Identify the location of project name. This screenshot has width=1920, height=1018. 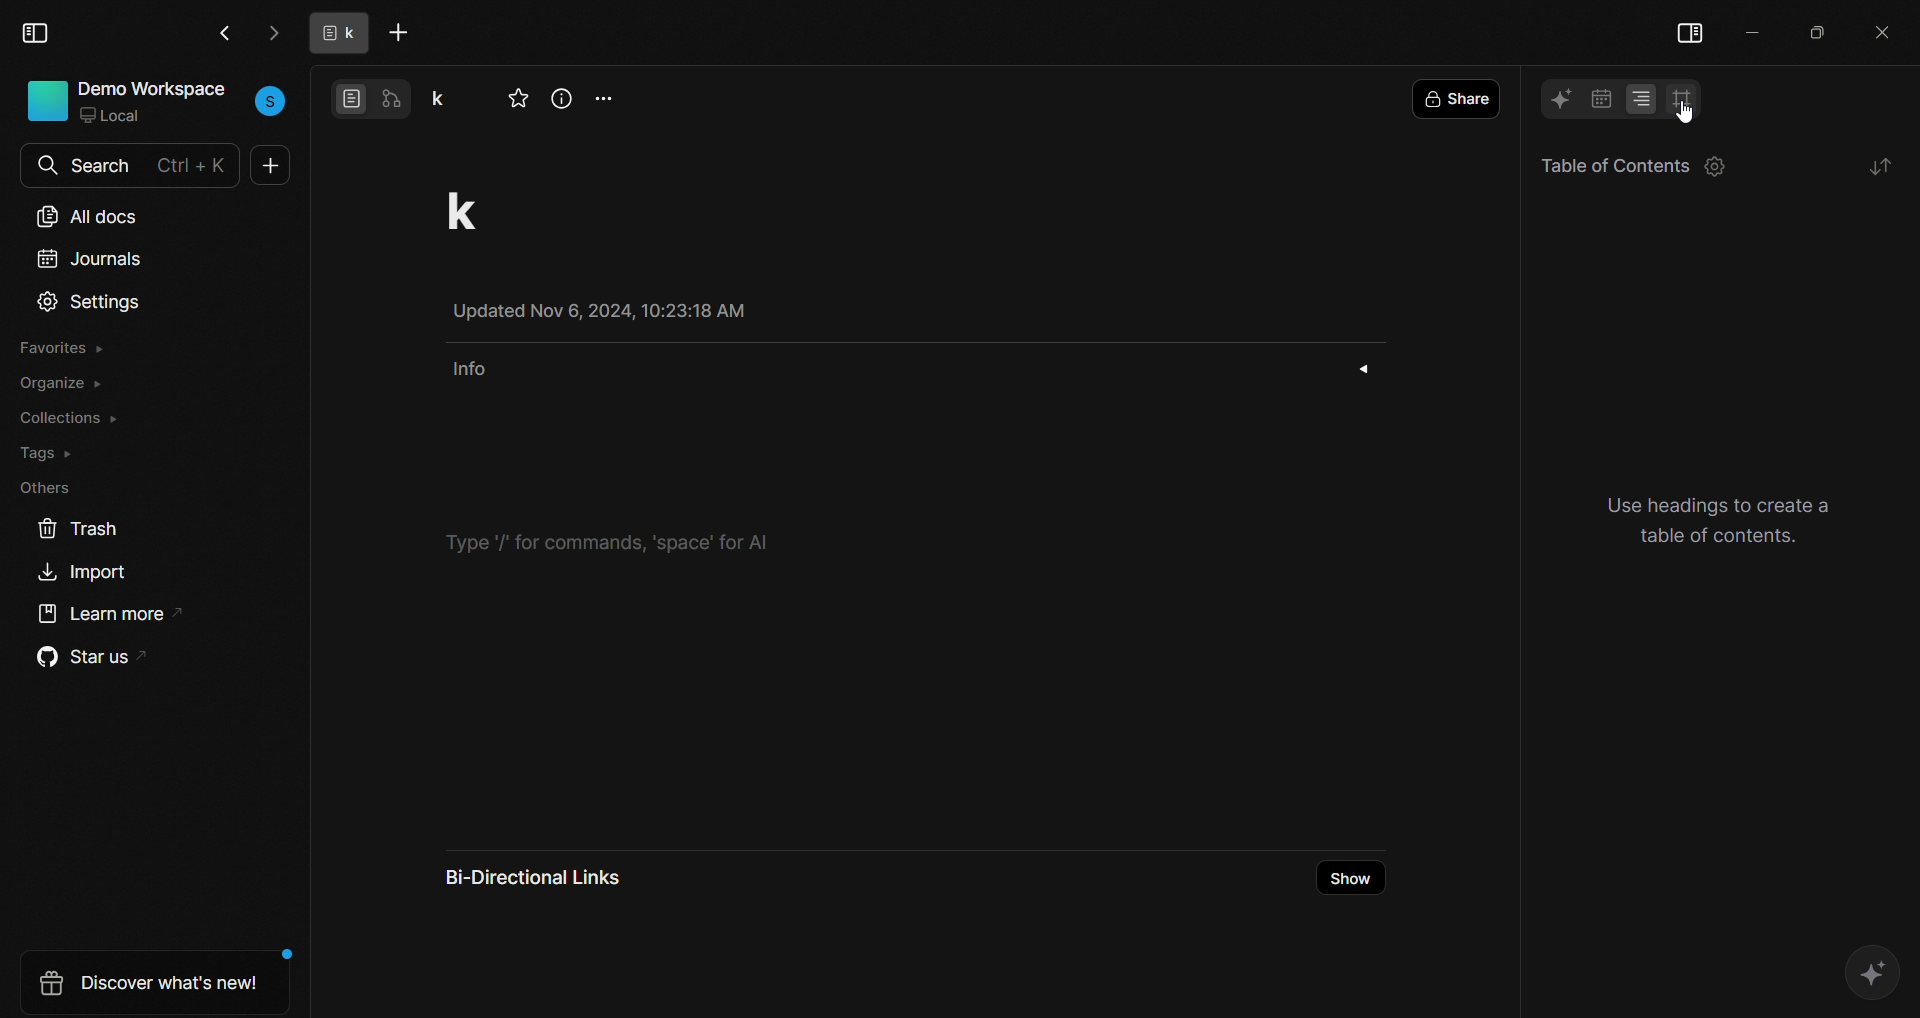
(448, 96).